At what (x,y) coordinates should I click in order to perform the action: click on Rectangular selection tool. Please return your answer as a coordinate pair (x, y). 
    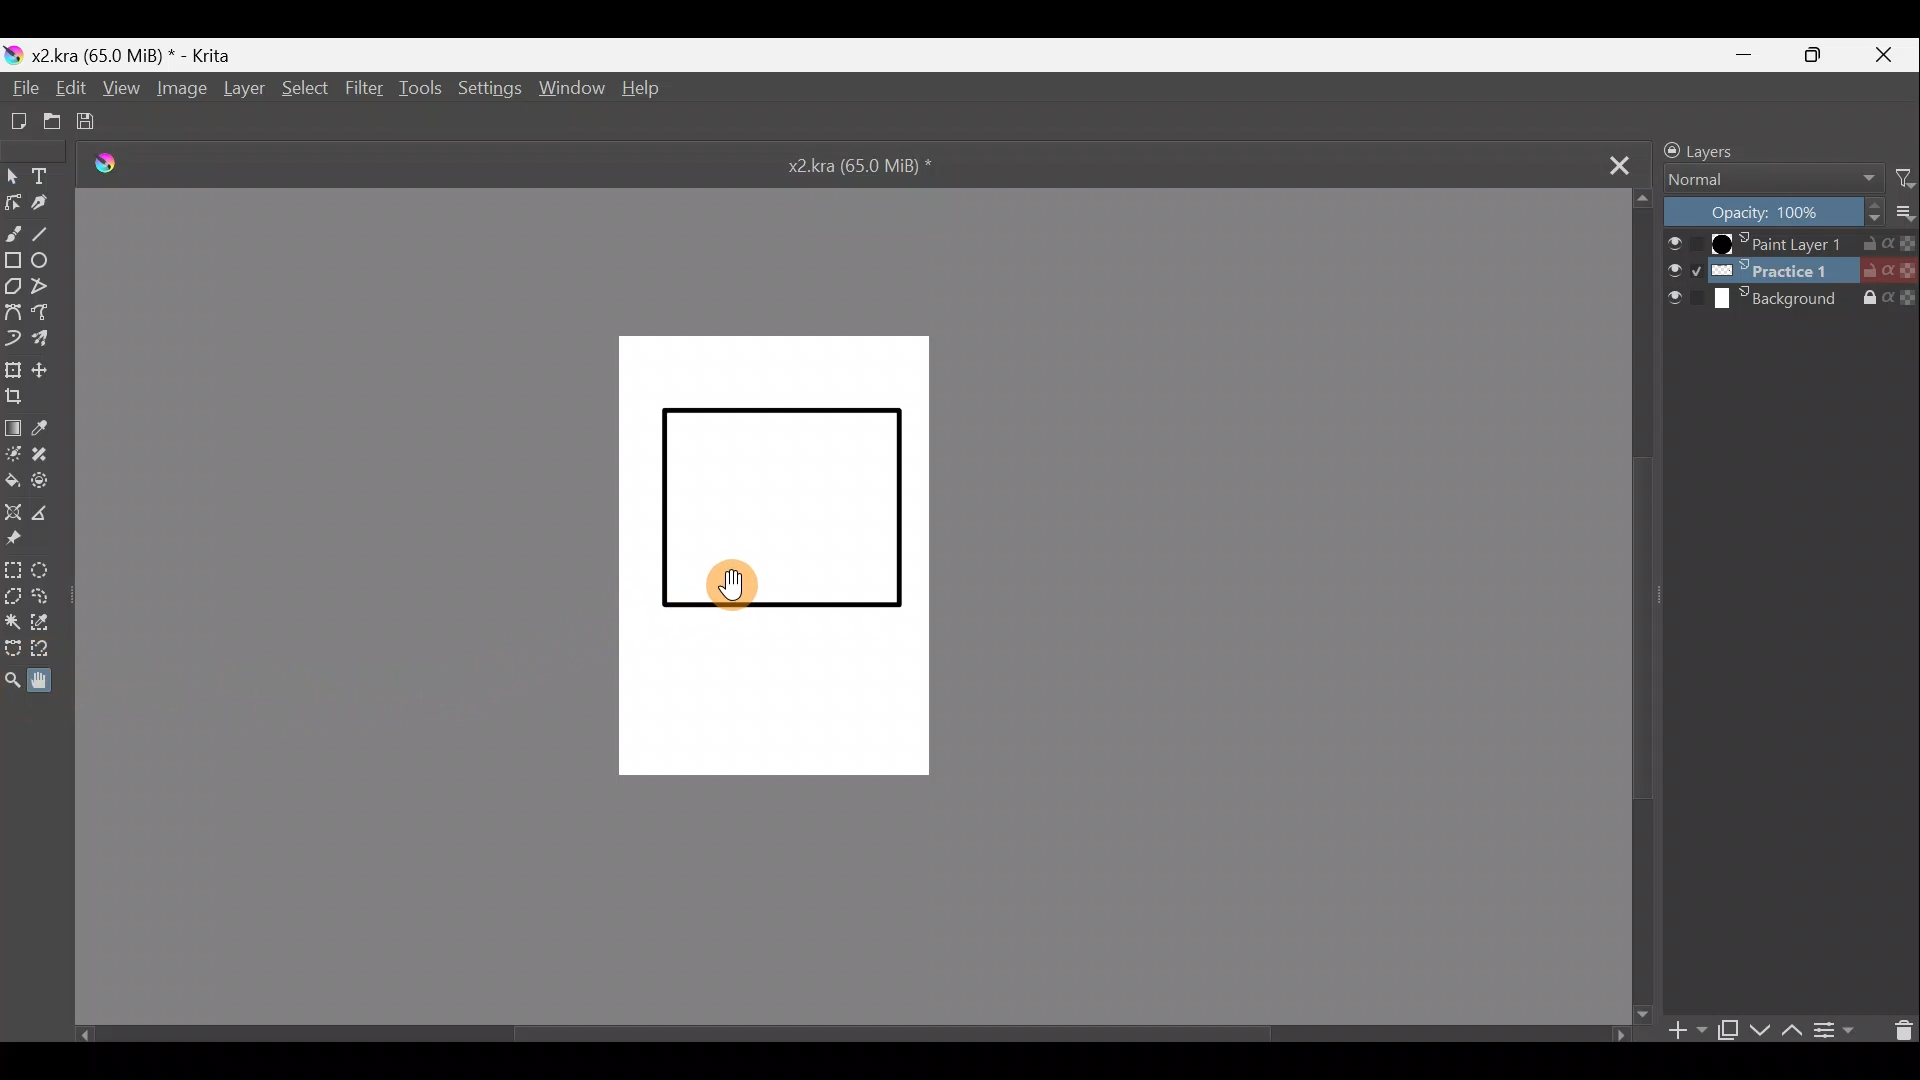
    Looking at the image, I should click on (14, 571).